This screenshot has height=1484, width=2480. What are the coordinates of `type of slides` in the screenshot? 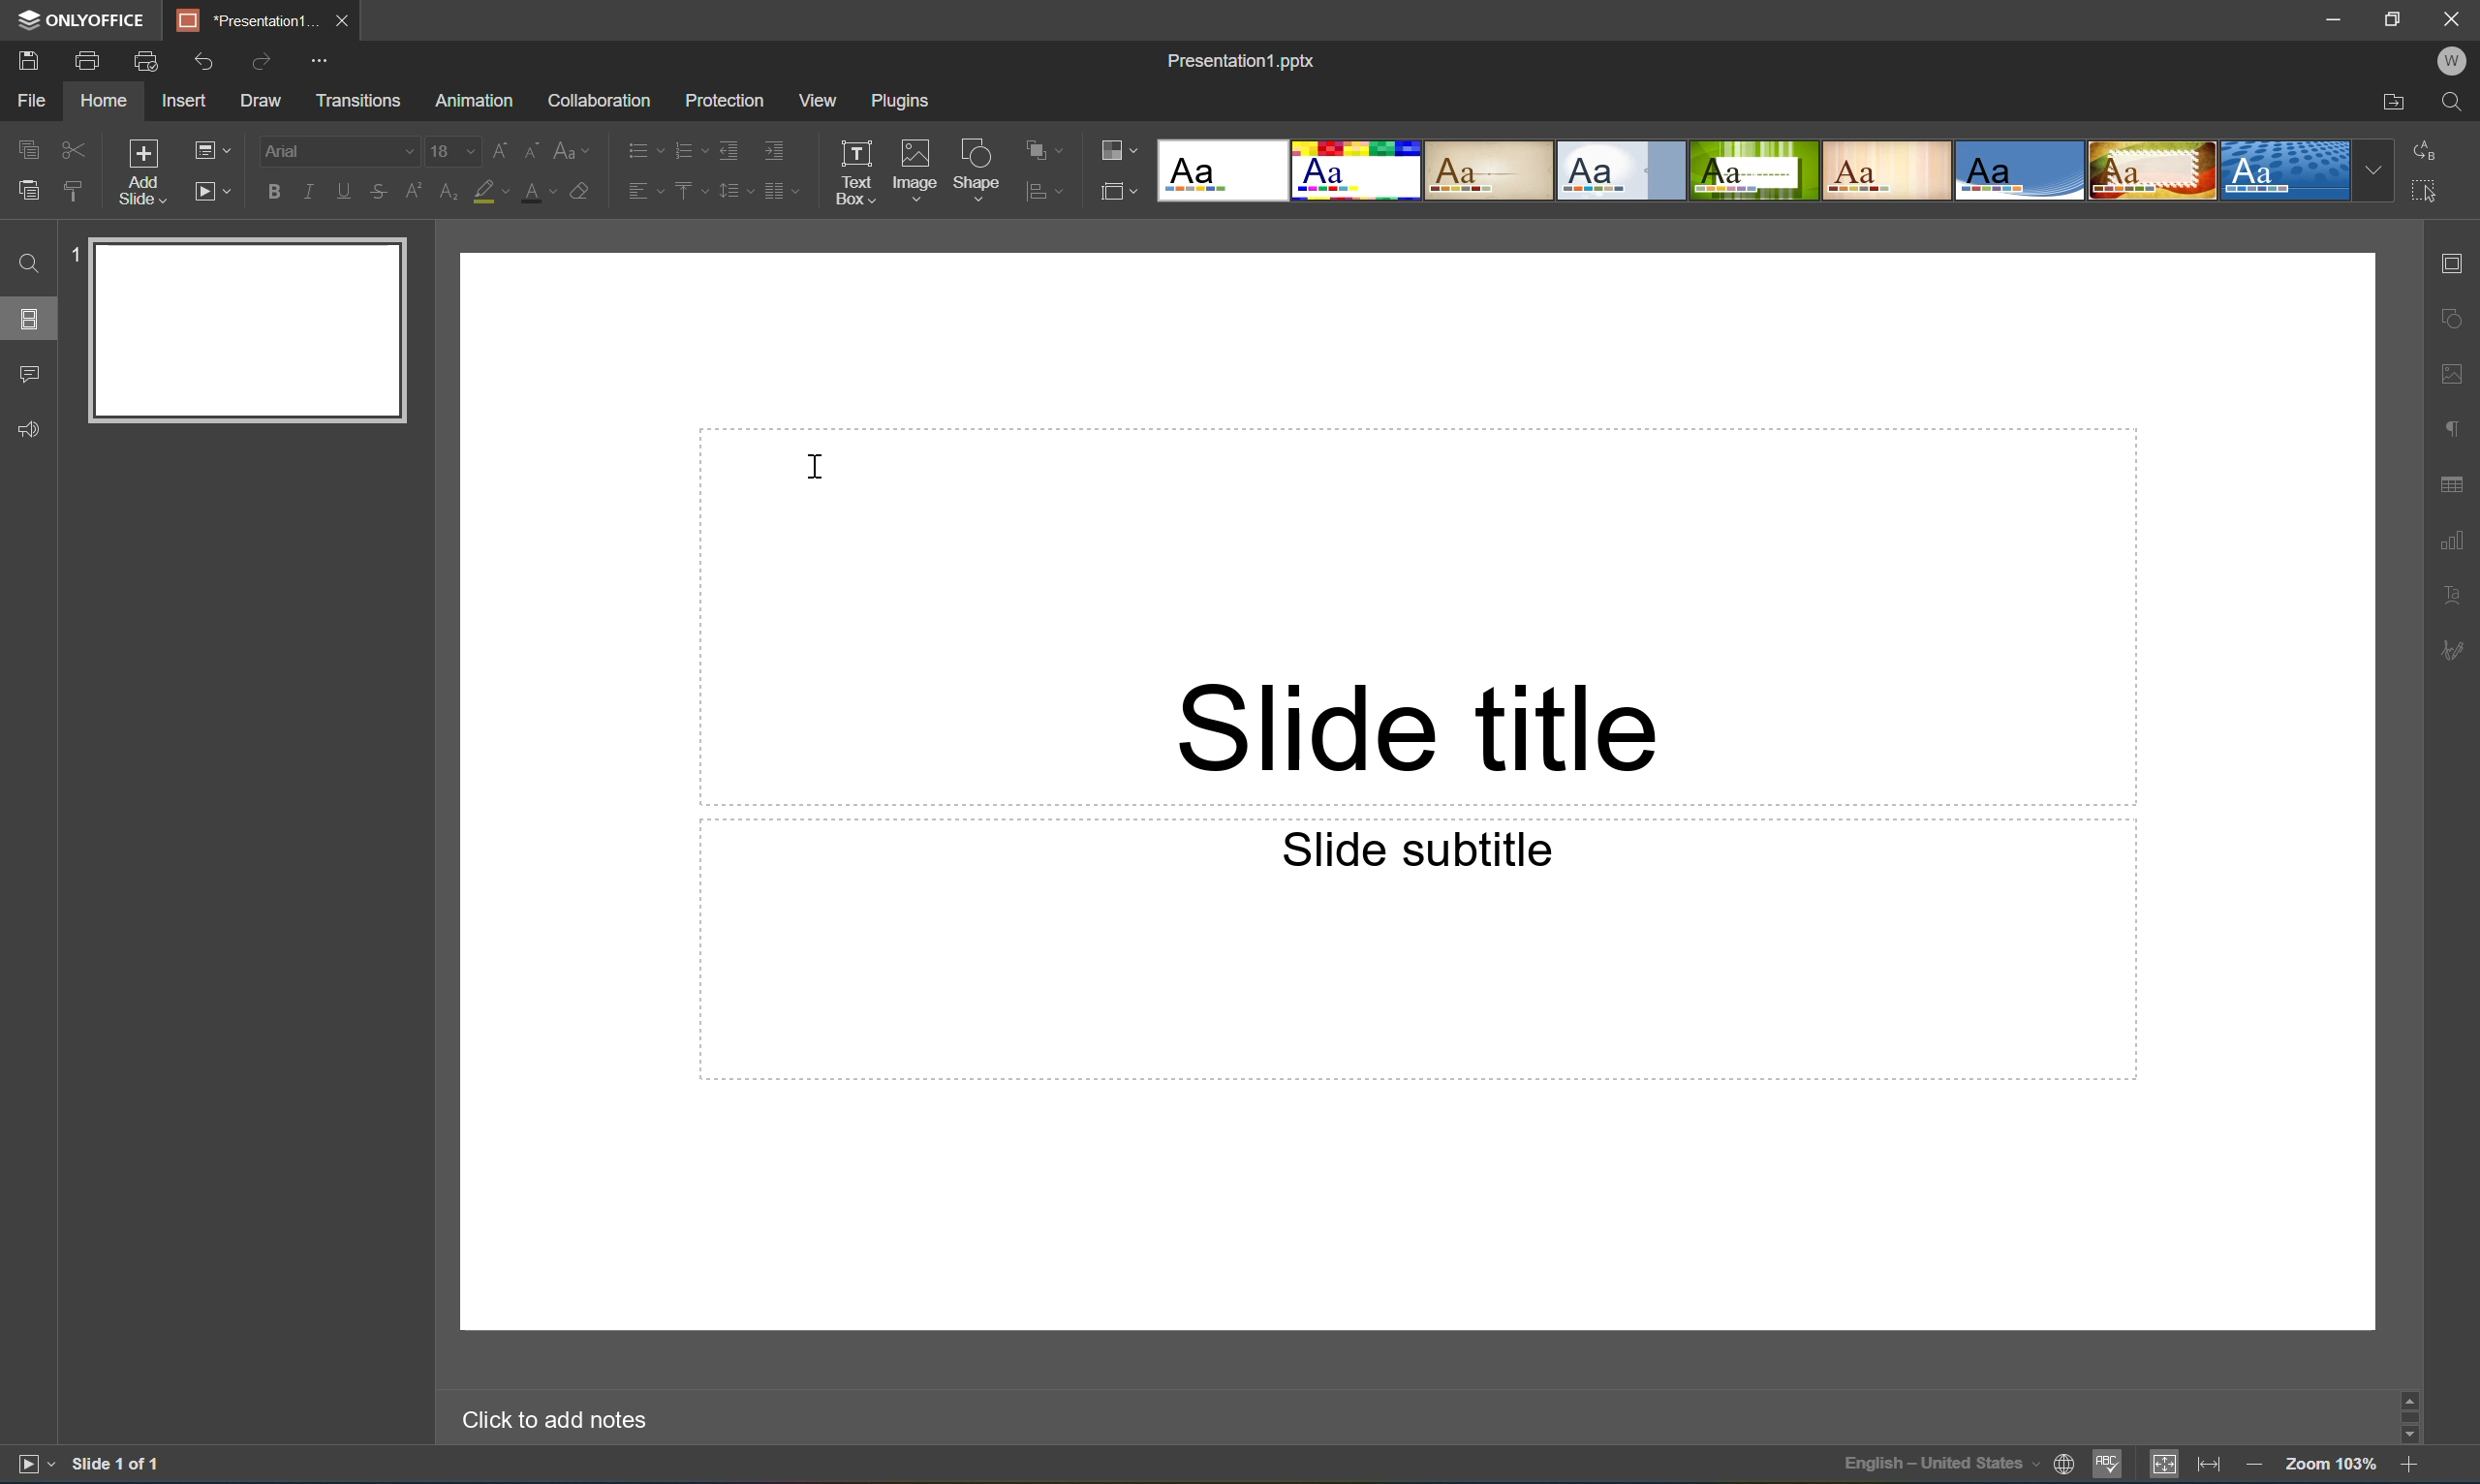 It's located at (1779, 170).